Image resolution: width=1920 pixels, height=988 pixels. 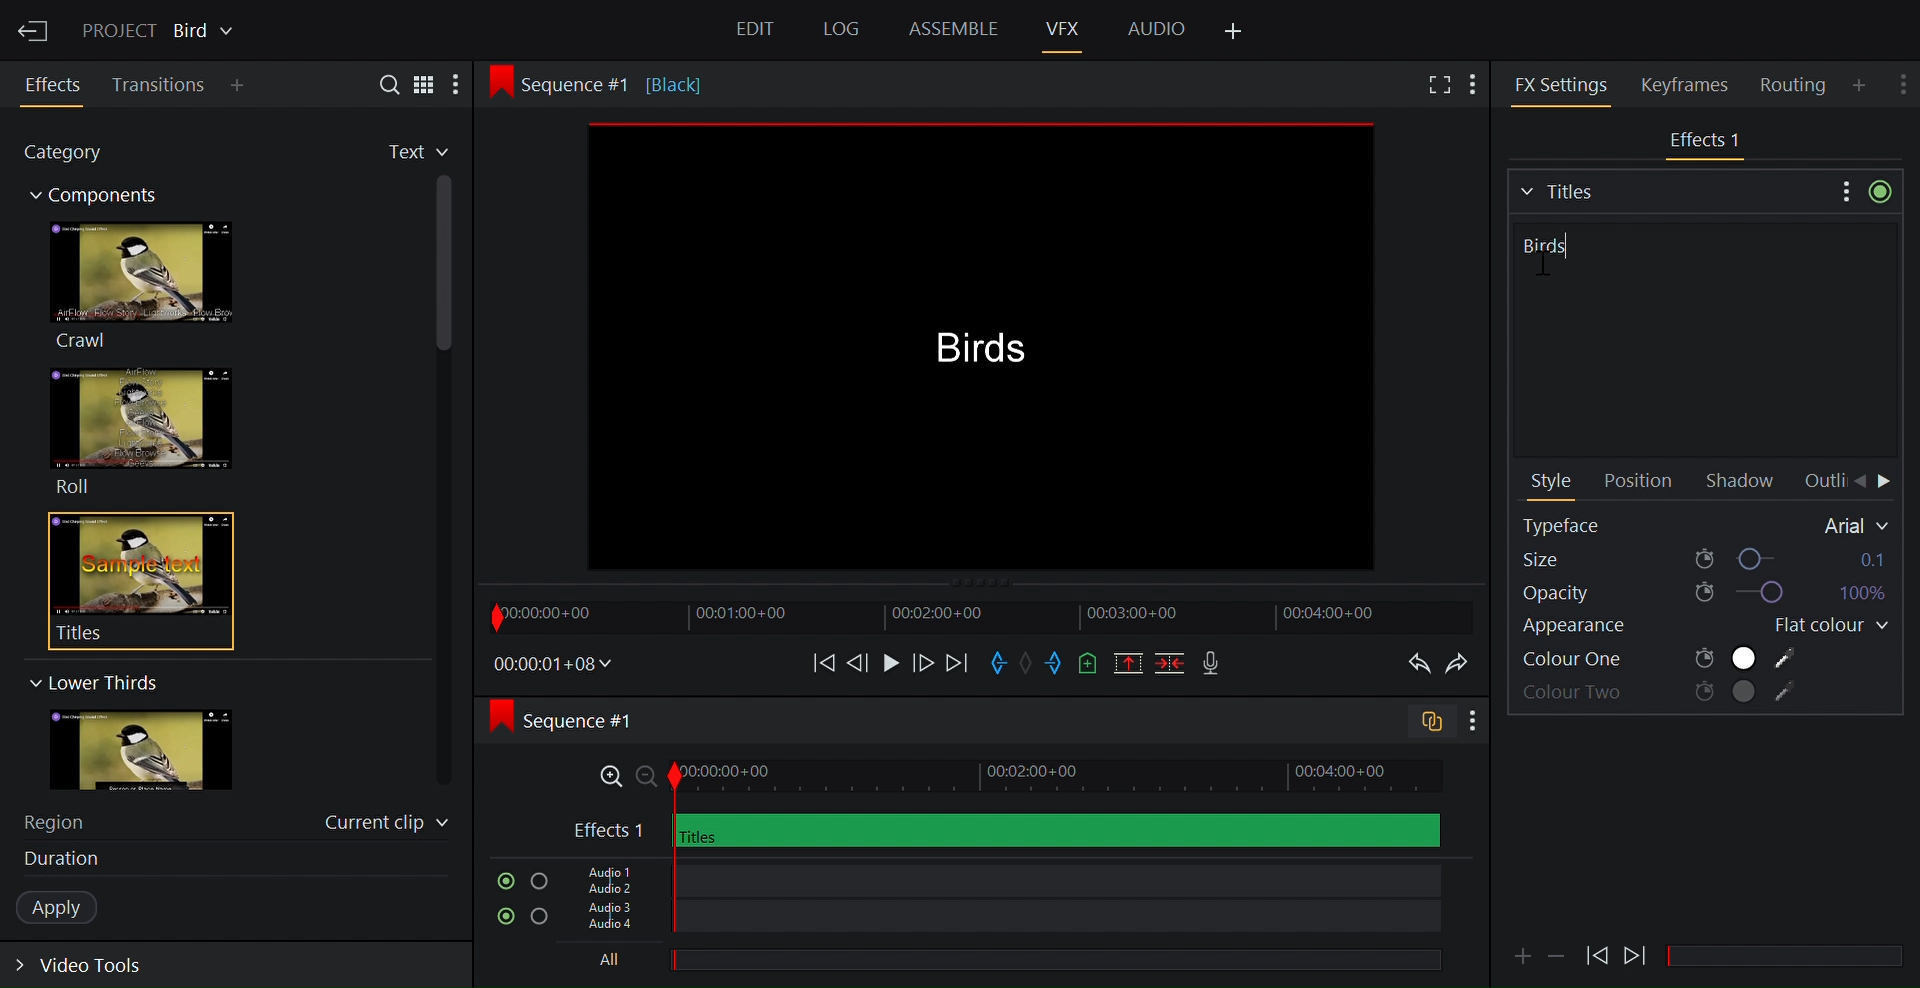 I want to click on Crawl, so click(x=139, y=285).